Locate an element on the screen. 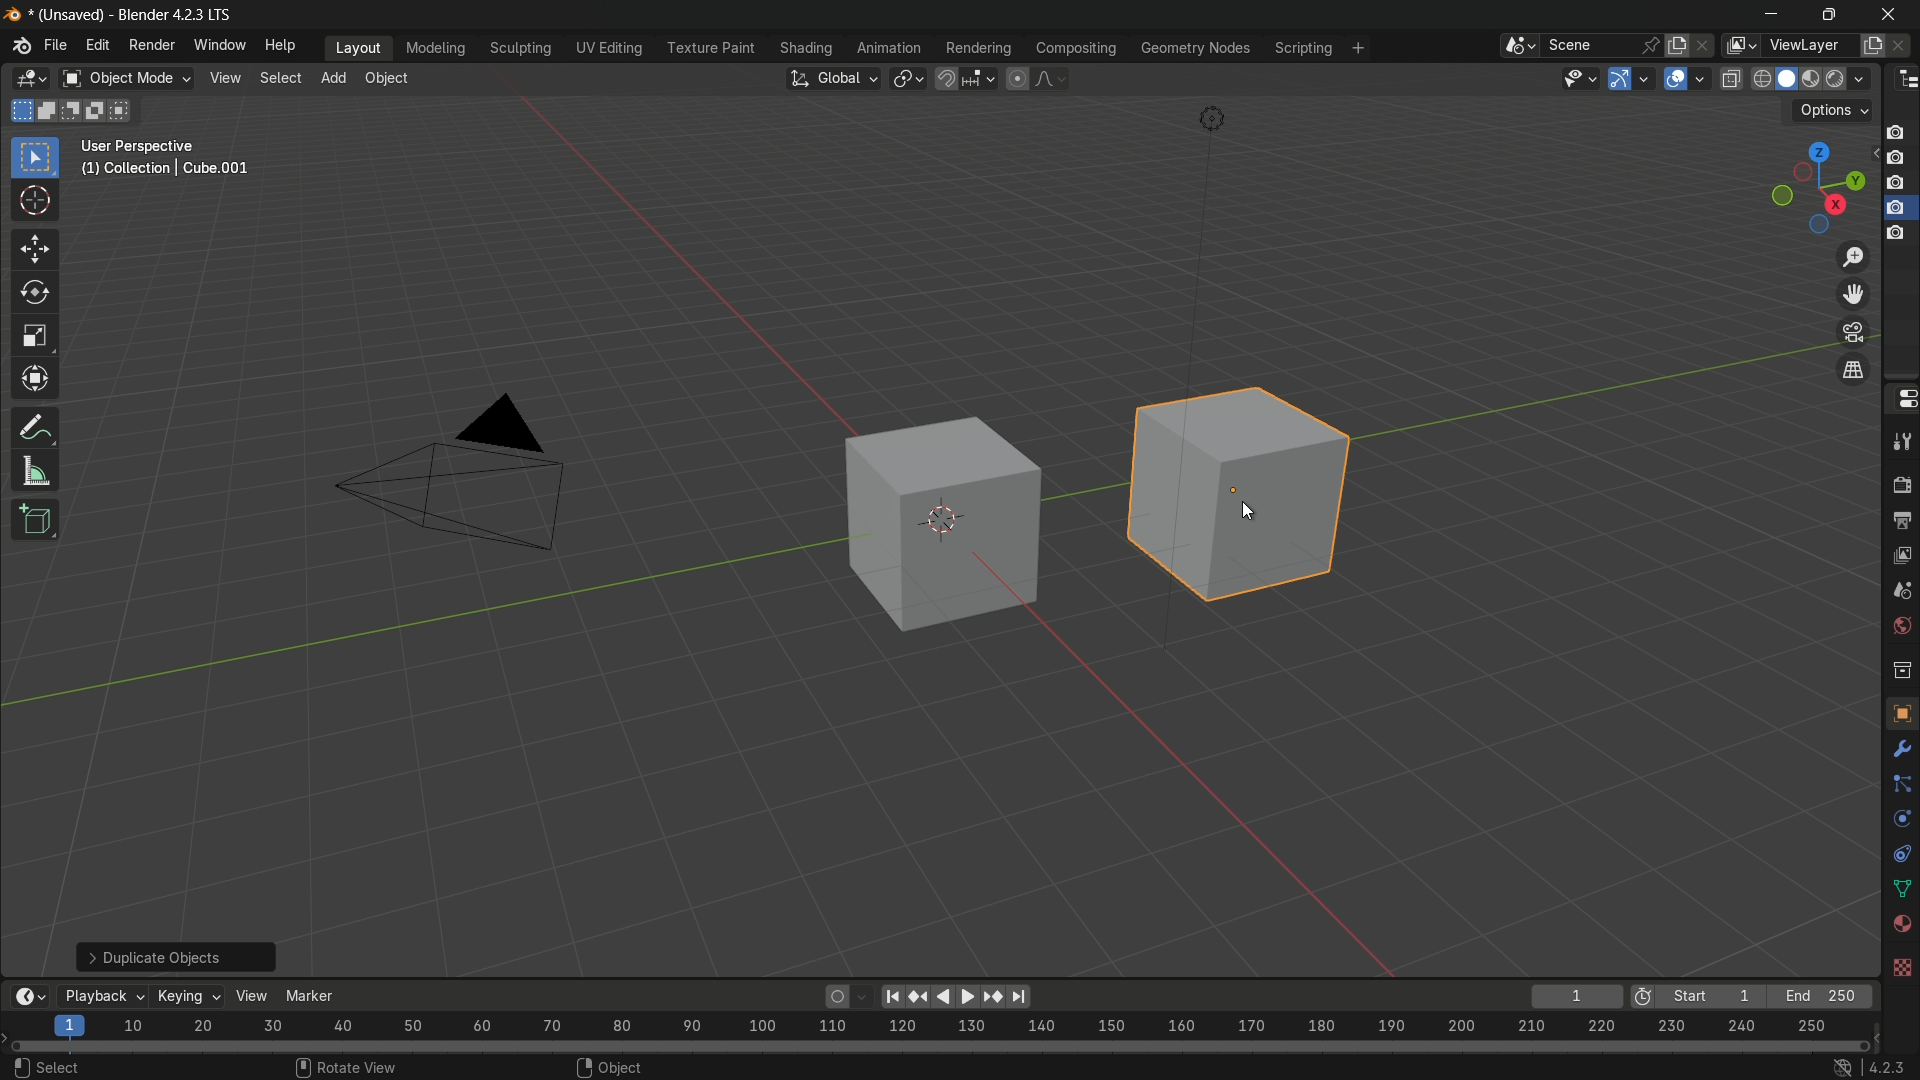  view layer is located at coordinates (1901, 552).